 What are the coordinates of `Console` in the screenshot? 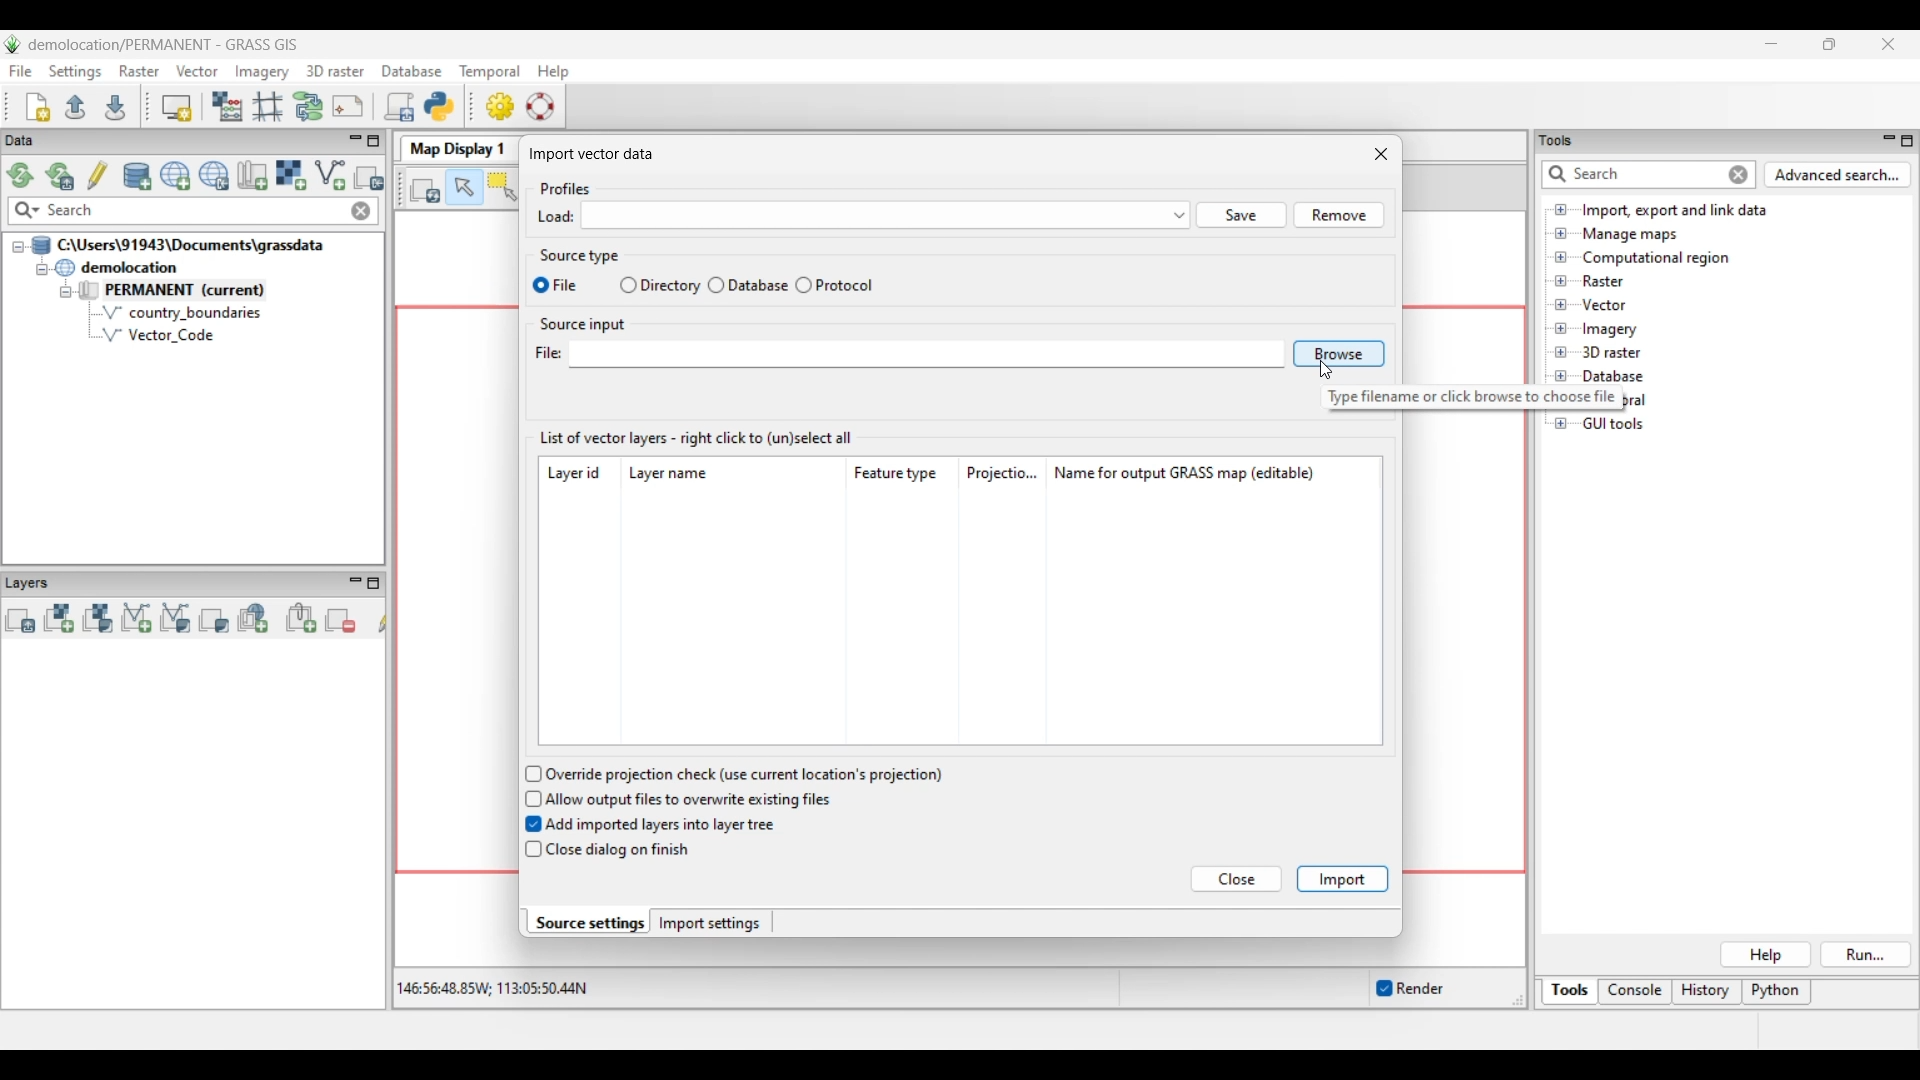 It's located at (1635, 993).